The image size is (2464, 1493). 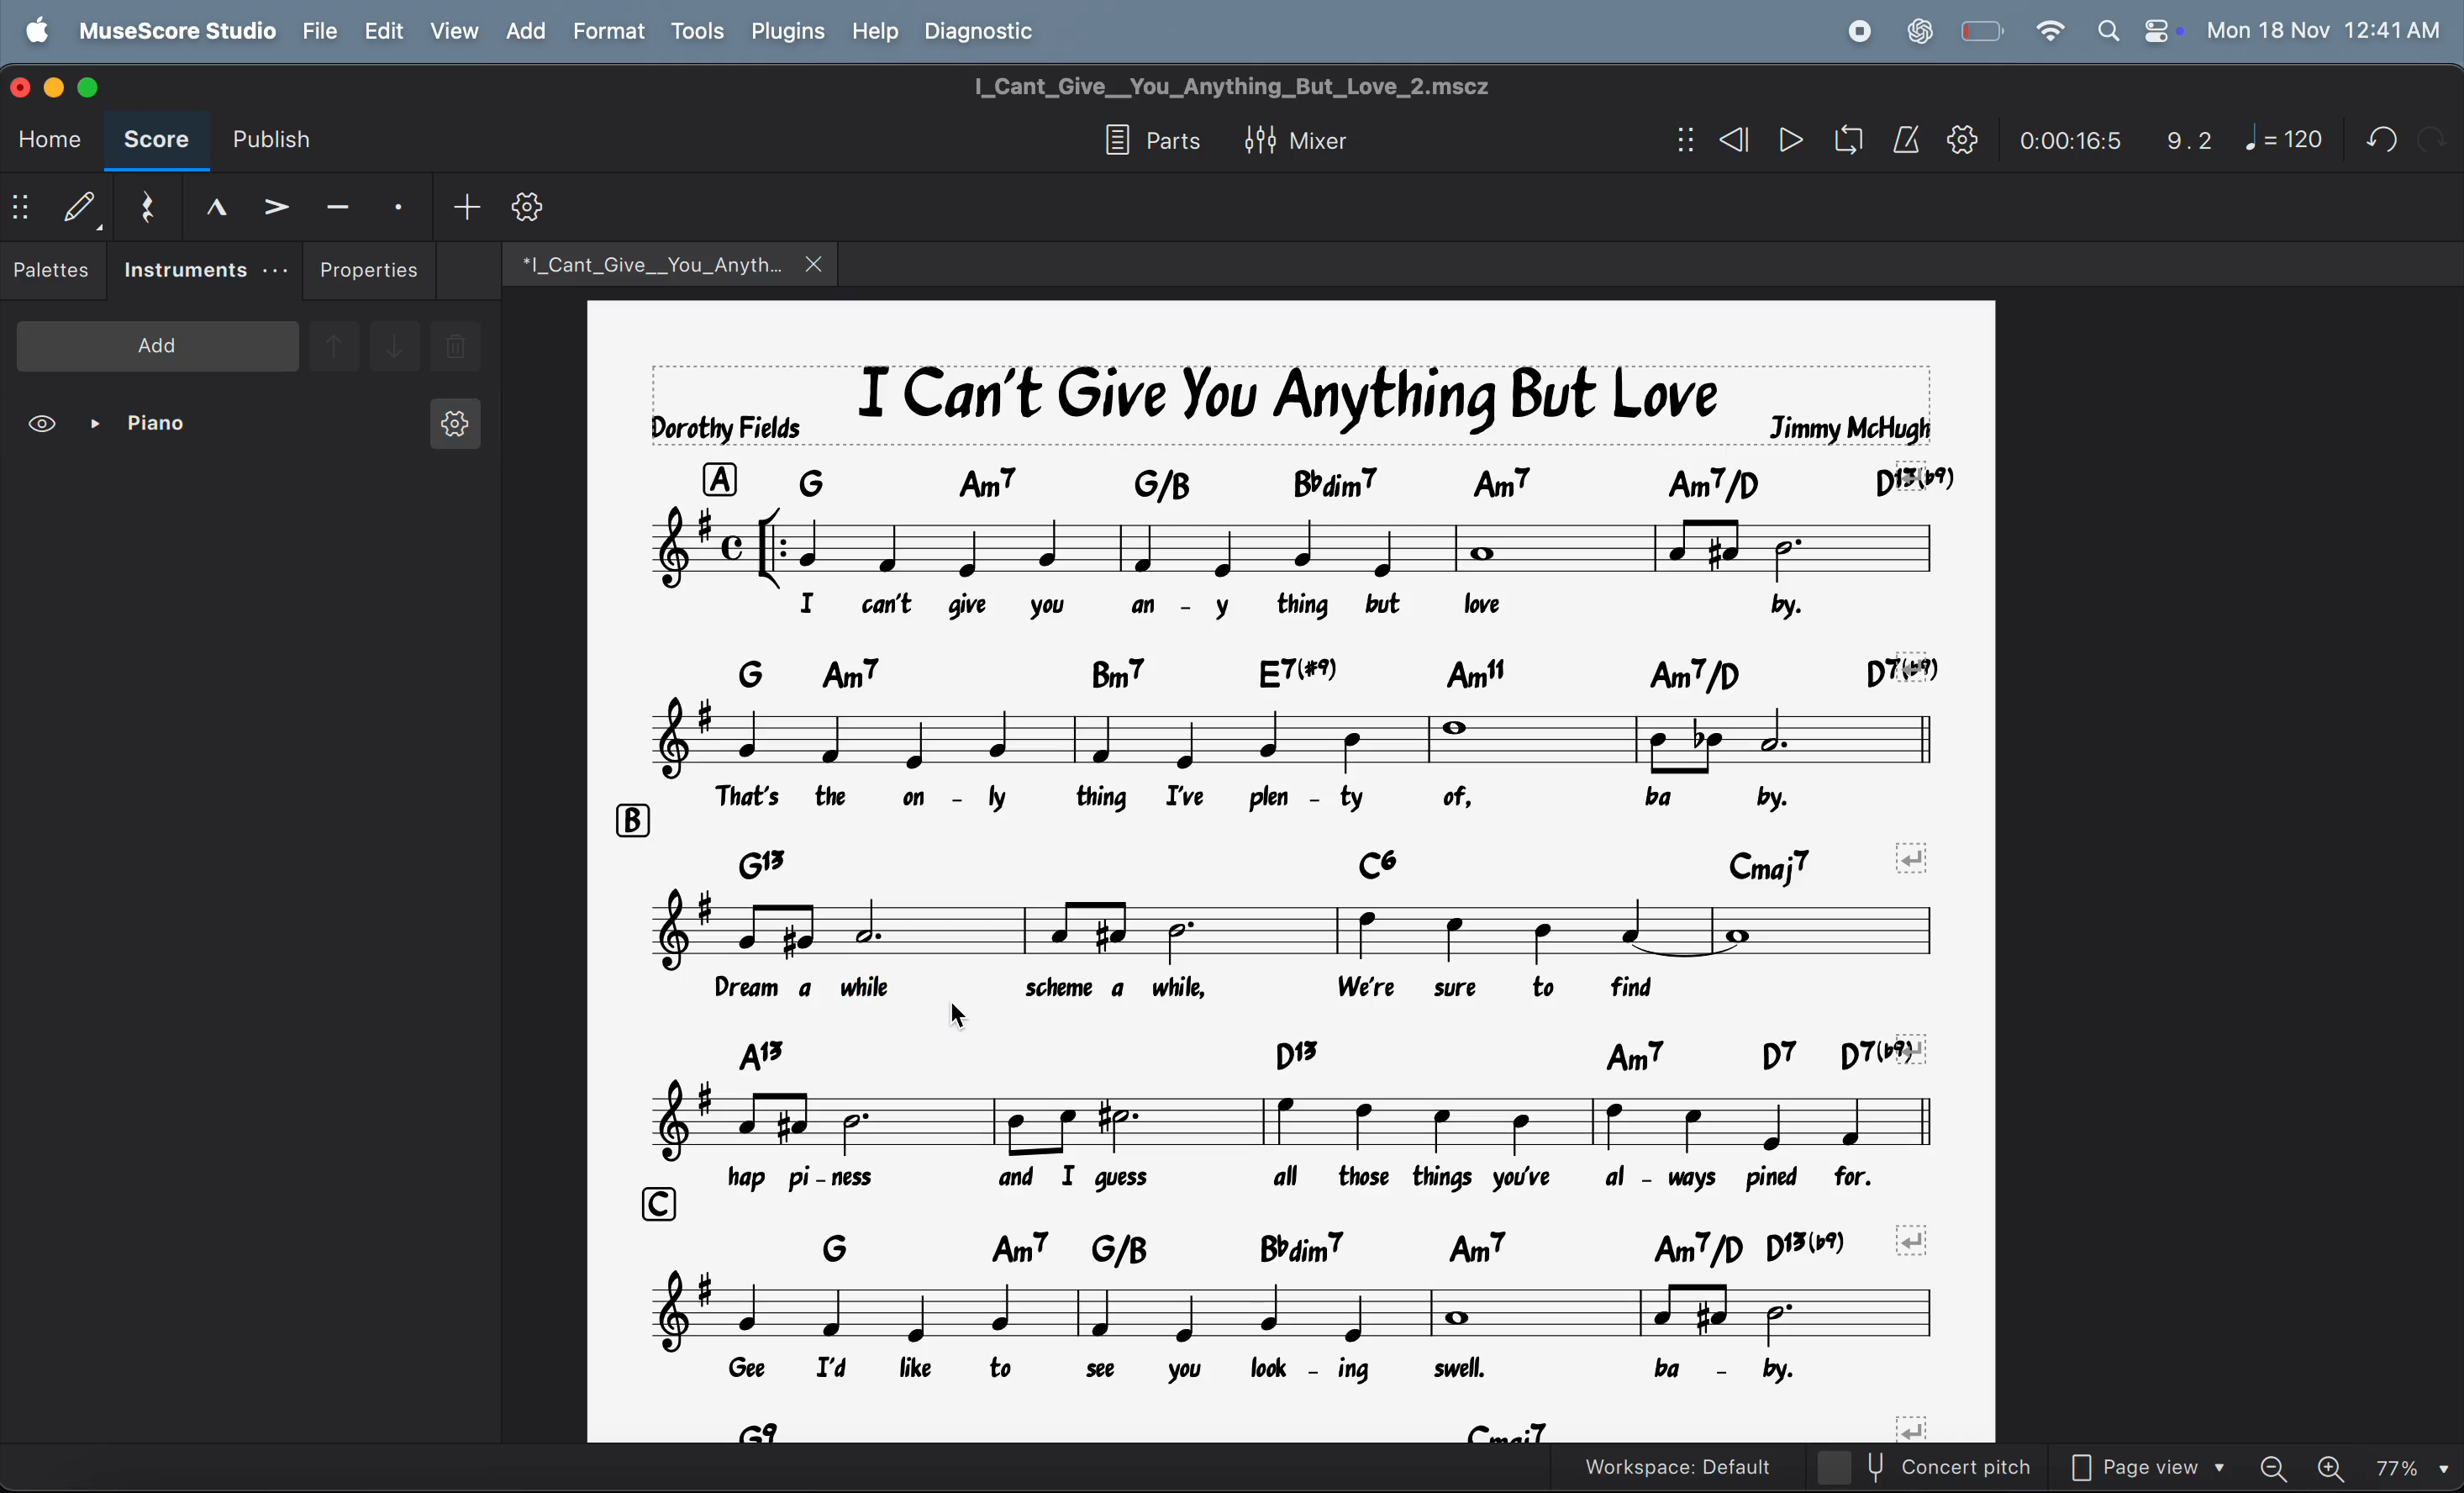 What do you see at coordinates (1735, 139) in the screenshot?
I see `rewind` at bounding box center [1735, 139].